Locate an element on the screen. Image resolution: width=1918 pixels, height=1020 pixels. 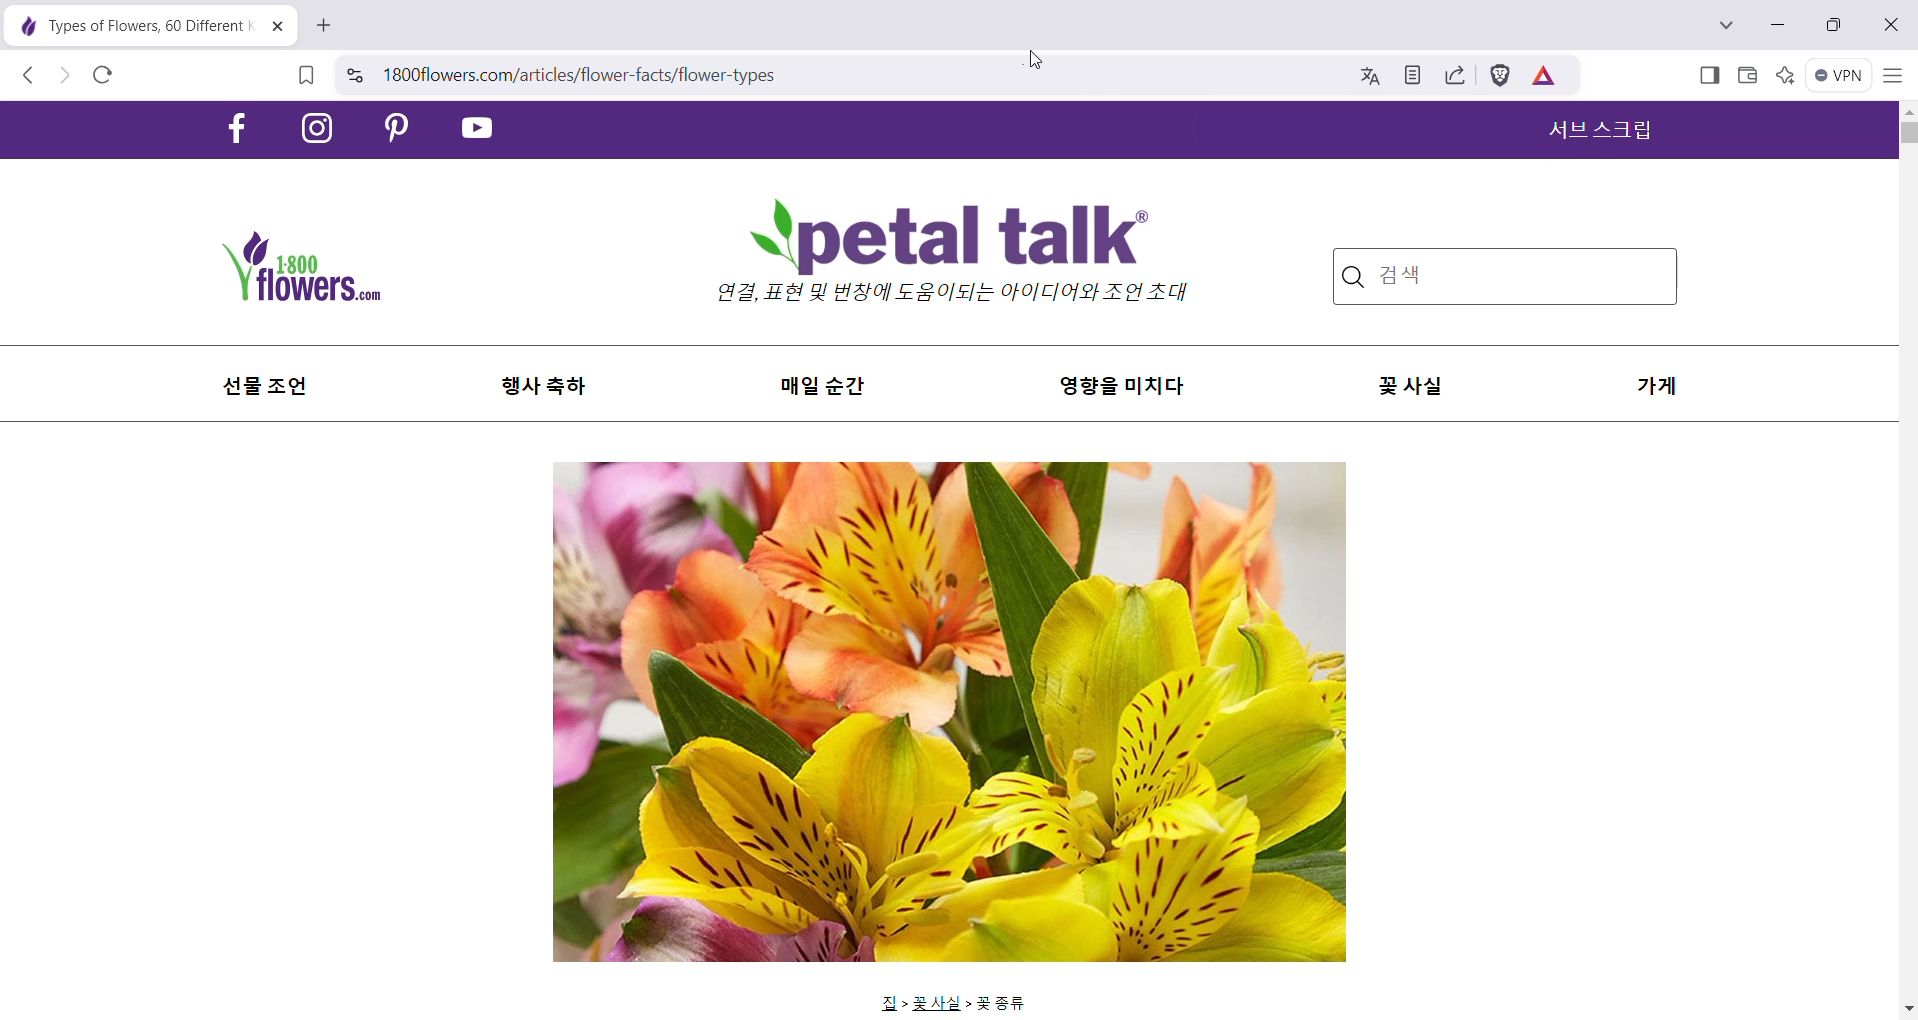
Customize and control Brave is located at coordinates (1893, 74).